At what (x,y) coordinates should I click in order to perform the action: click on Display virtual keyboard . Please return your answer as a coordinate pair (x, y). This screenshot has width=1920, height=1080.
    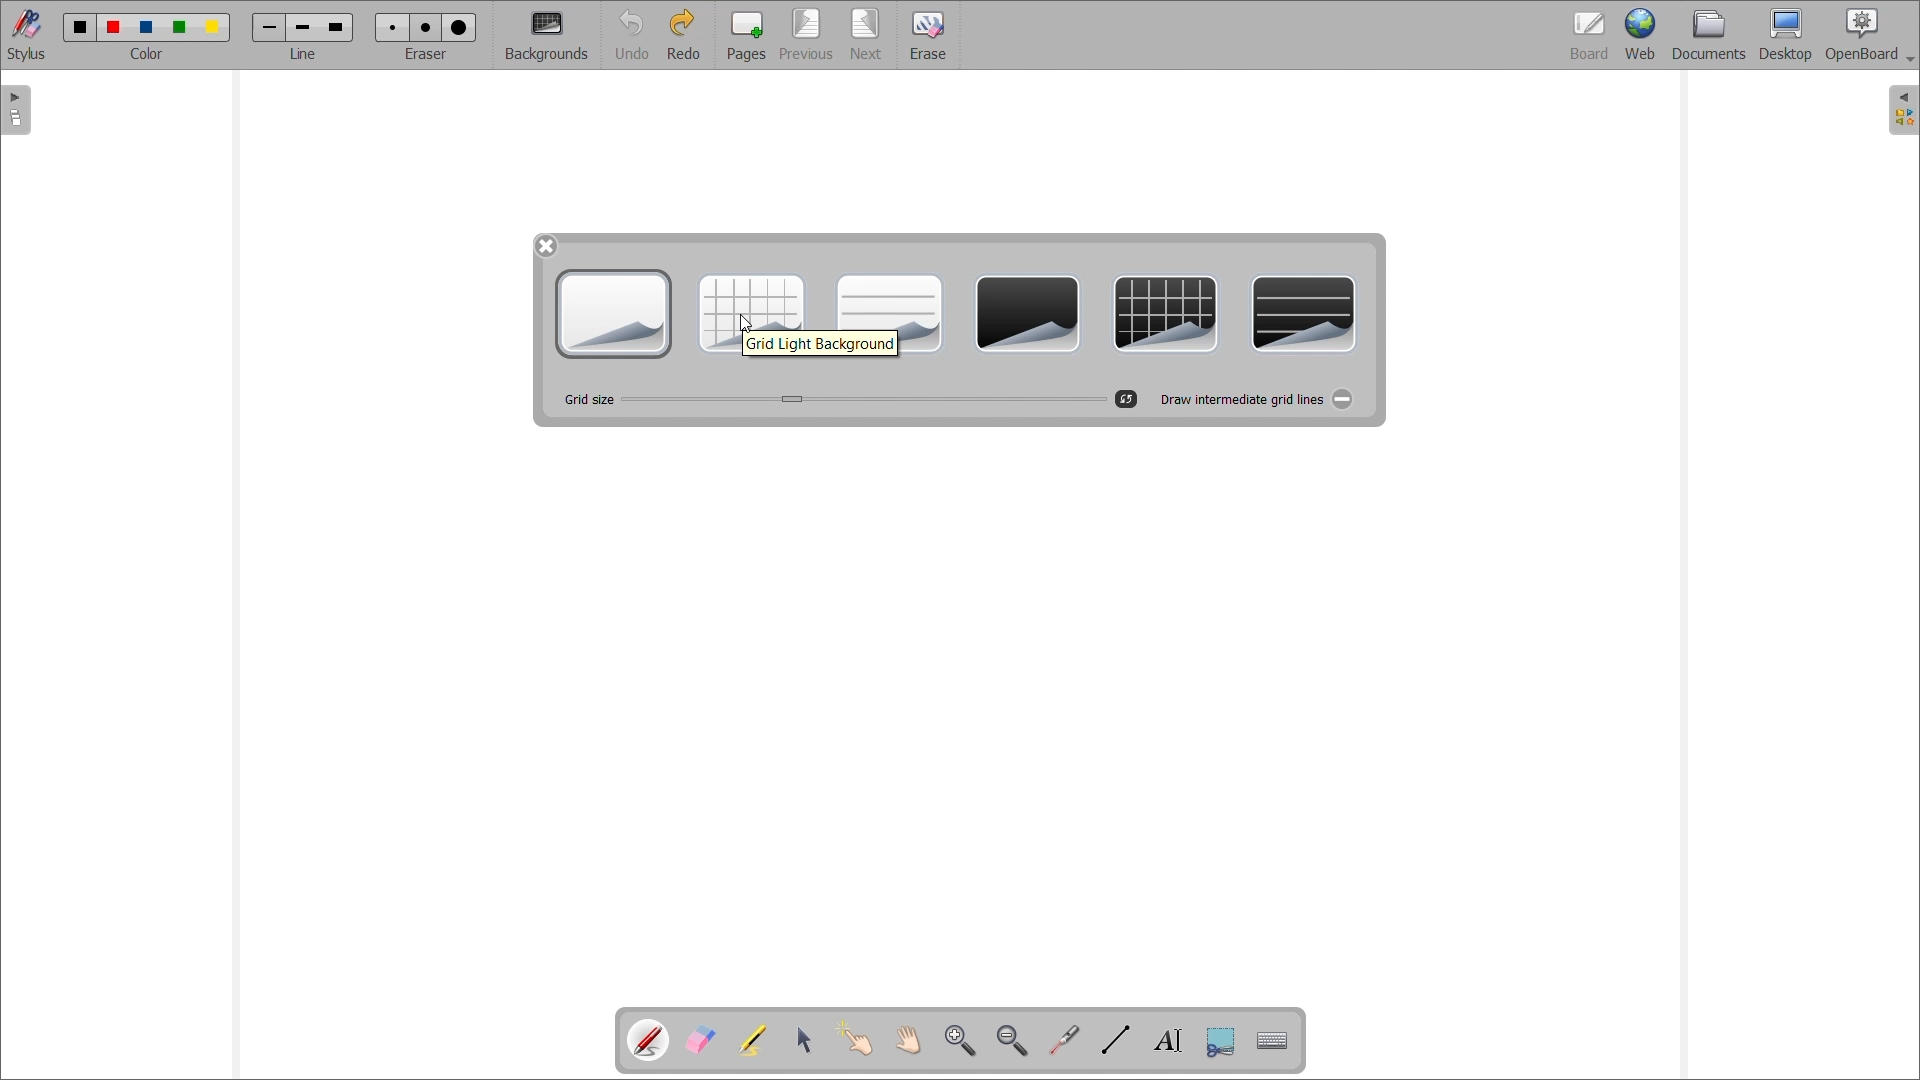
    Looking at the image, I should click on (1272, 1041).